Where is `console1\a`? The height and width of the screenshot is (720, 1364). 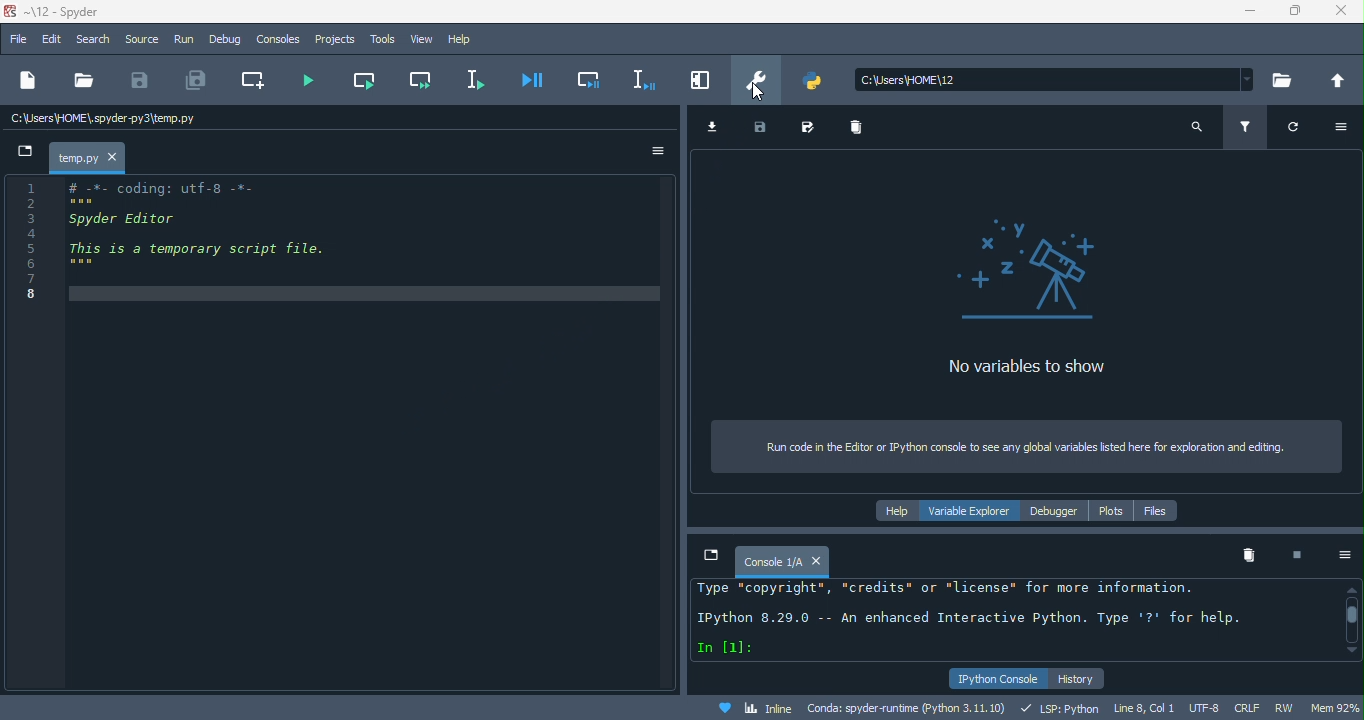 console1\a is located at coordinates (774, 559).